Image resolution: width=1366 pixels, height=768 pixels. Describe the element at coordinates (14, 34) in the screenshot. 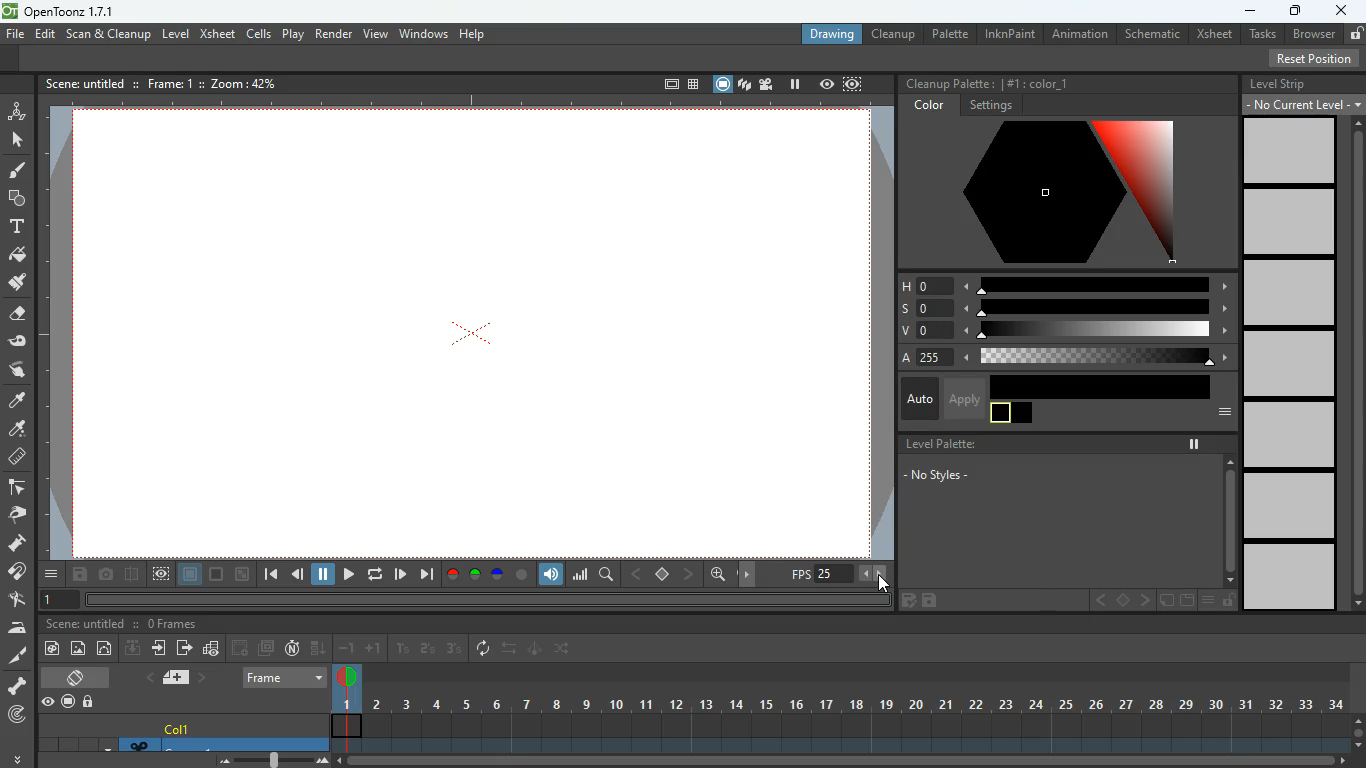

I see `file` at that location.